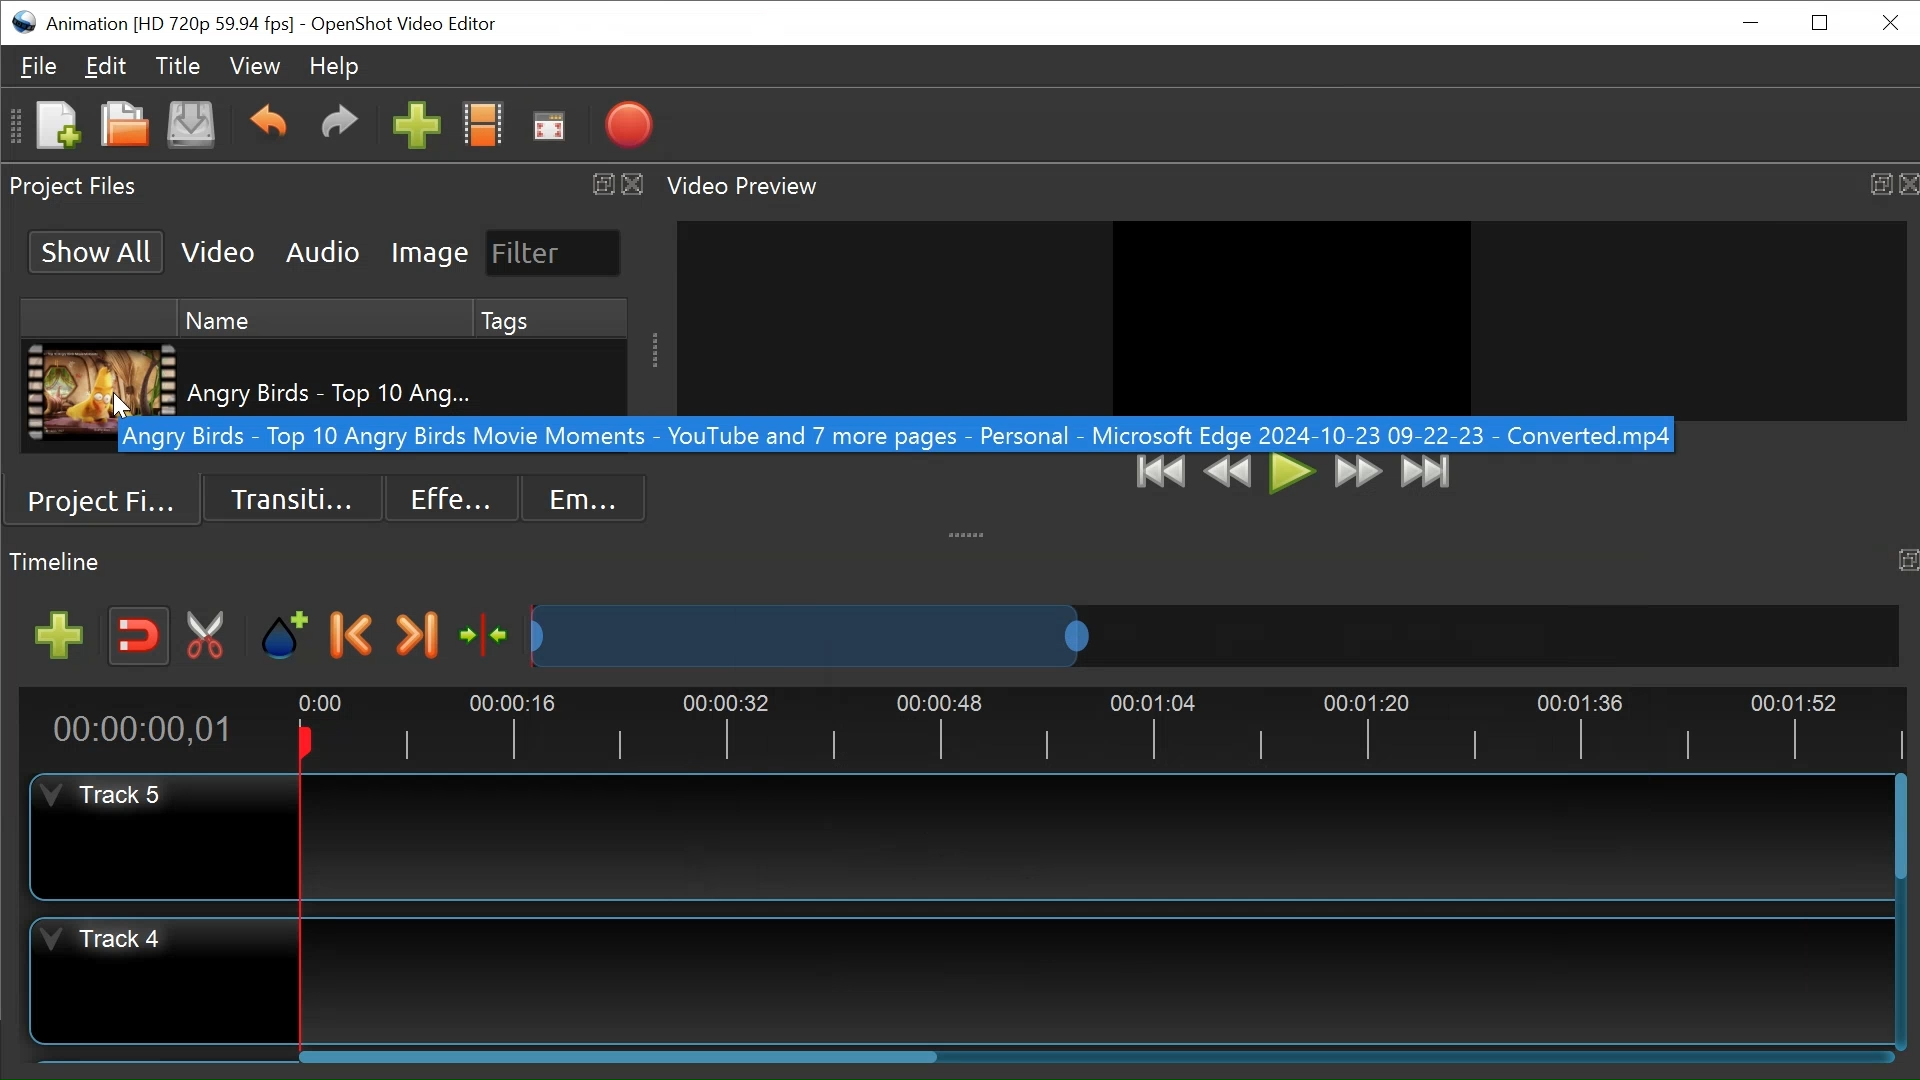 This screenshot has height=1080, width=1920. Describe the element at coordinates (142, 730) in the screenshot. I see `Current Position` at that location.